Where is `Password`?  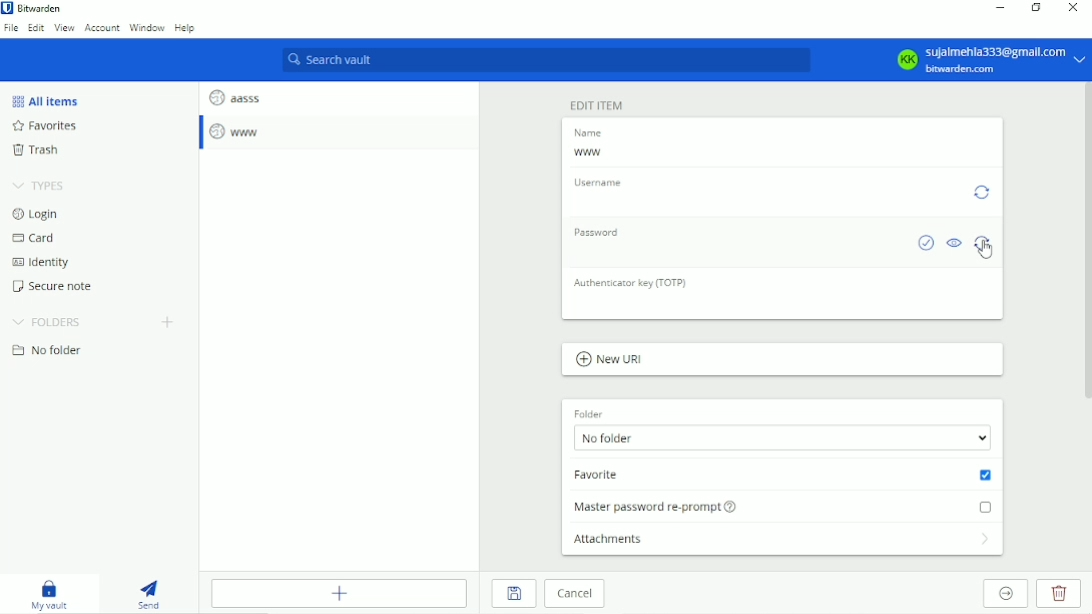
Password is located at coordinates (602, 233).